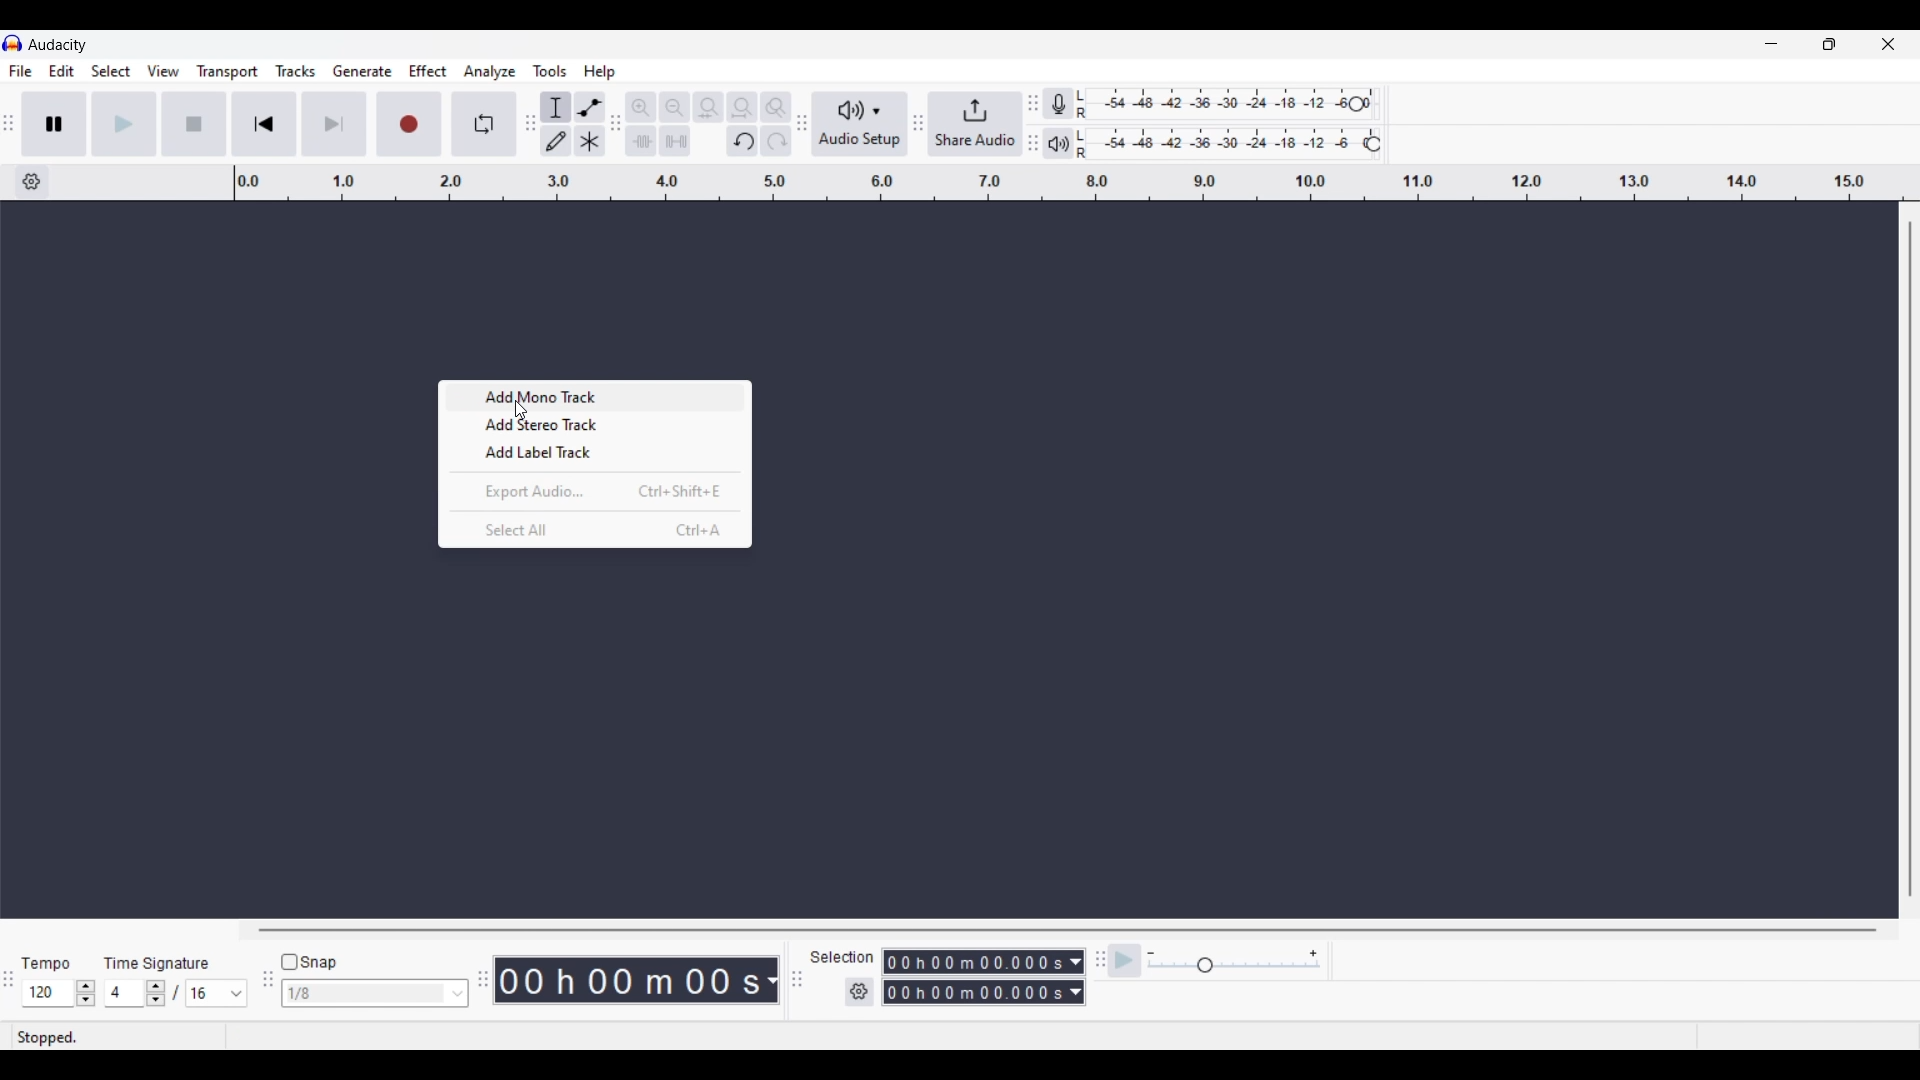 The height and width of the screenshot is (1080, 1920). I want to click on Multitool, so click(590, 142).